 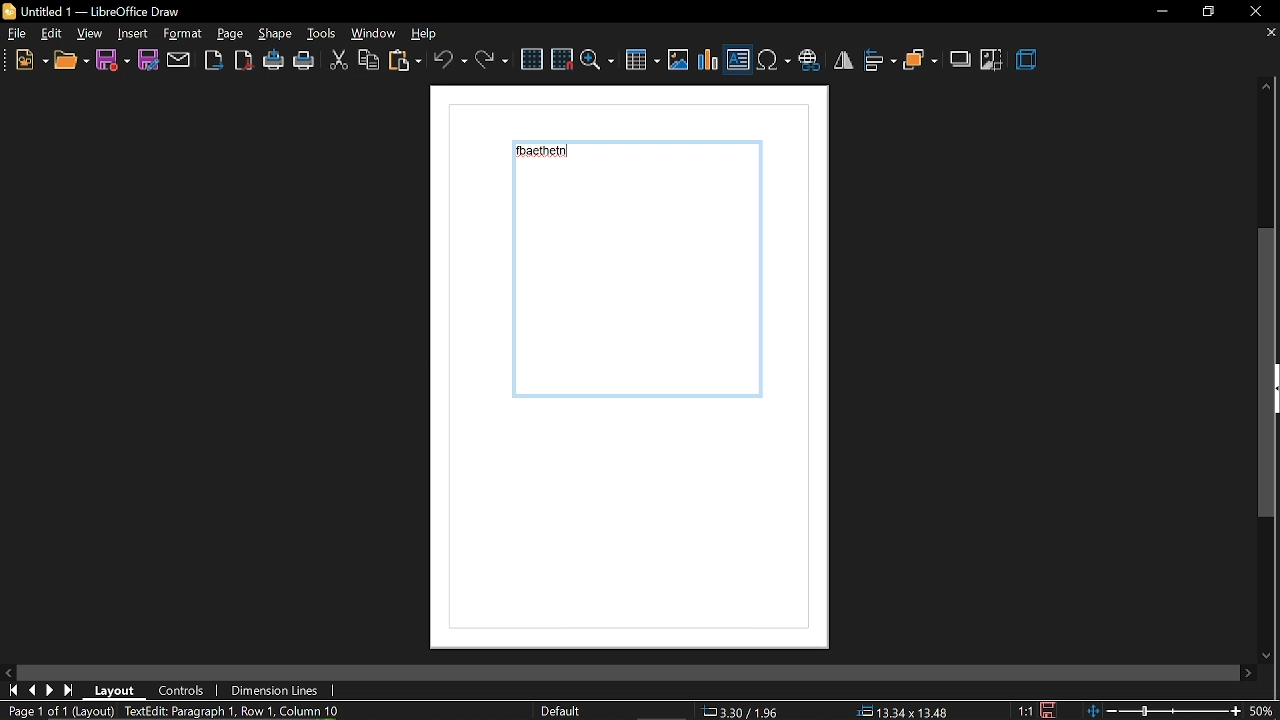 I want to click on next page, so click(x=50, y=690).